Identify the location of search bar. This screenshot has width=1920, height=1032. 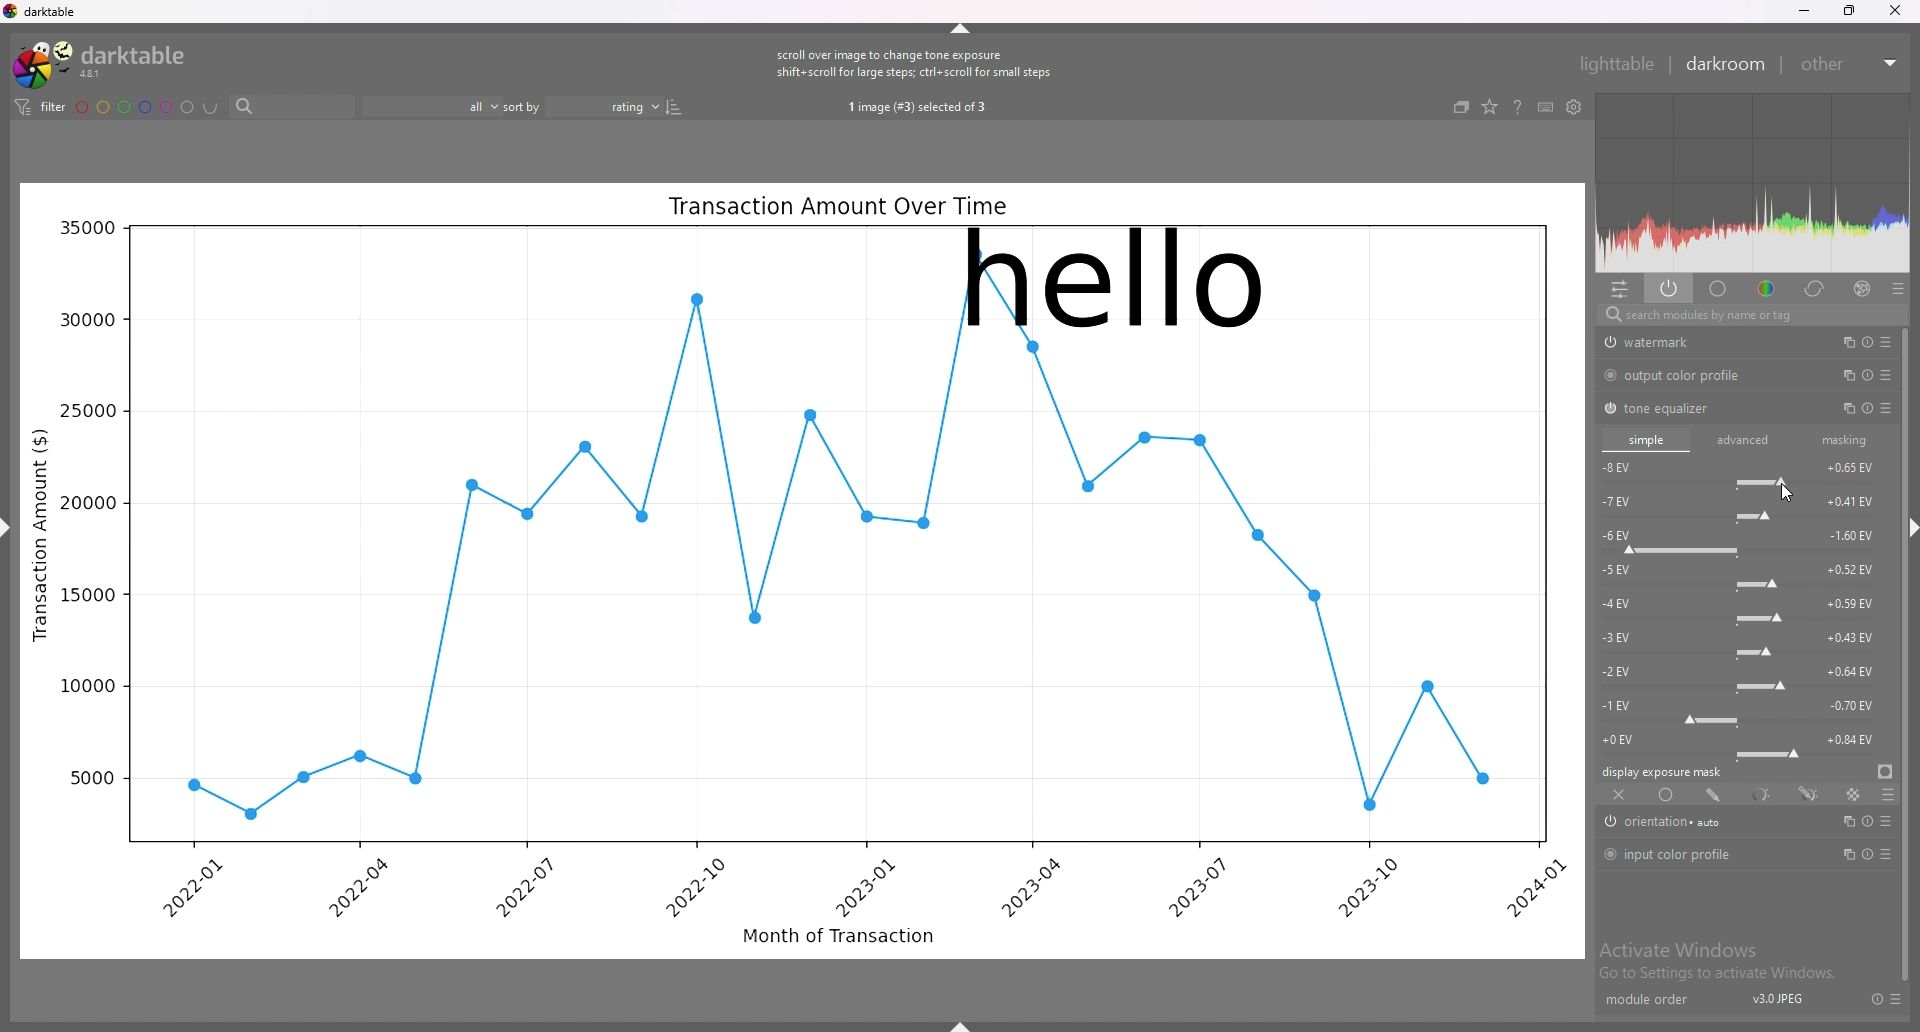
(294, 107).